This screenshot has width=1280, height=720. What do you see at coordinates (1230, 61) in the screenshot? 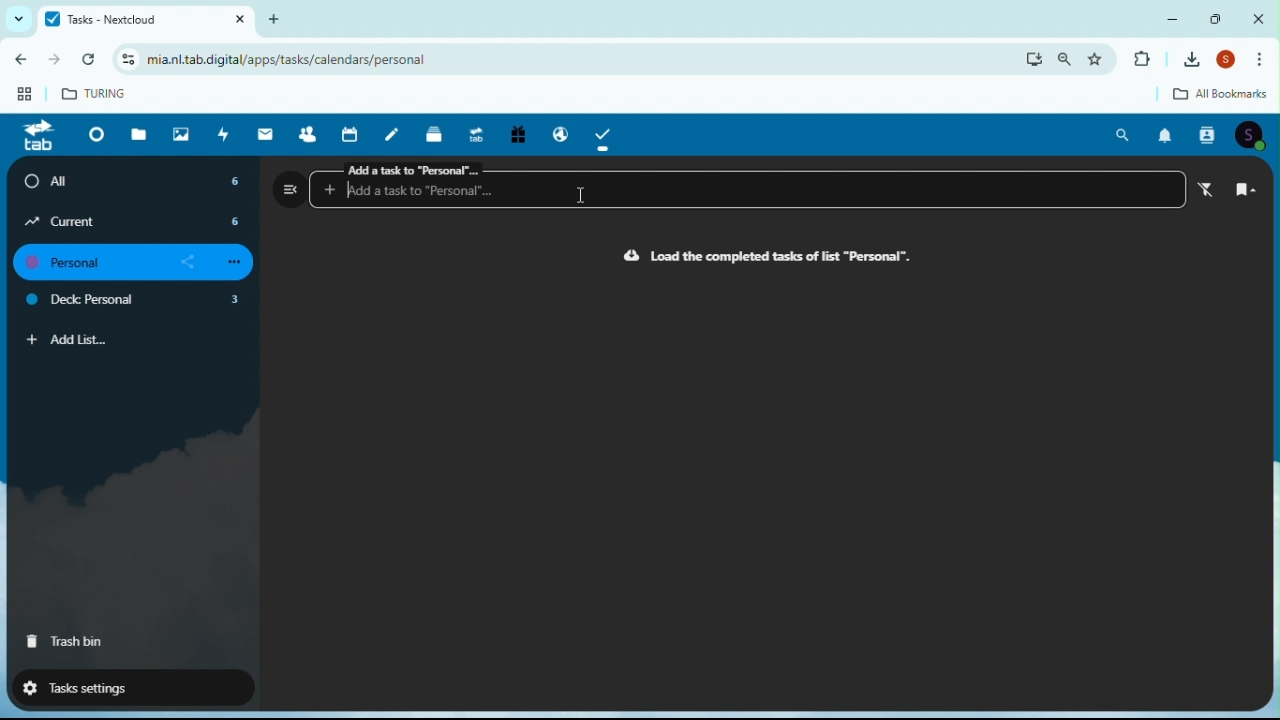
I see `Account icon` at bounding box center [1230, 61].